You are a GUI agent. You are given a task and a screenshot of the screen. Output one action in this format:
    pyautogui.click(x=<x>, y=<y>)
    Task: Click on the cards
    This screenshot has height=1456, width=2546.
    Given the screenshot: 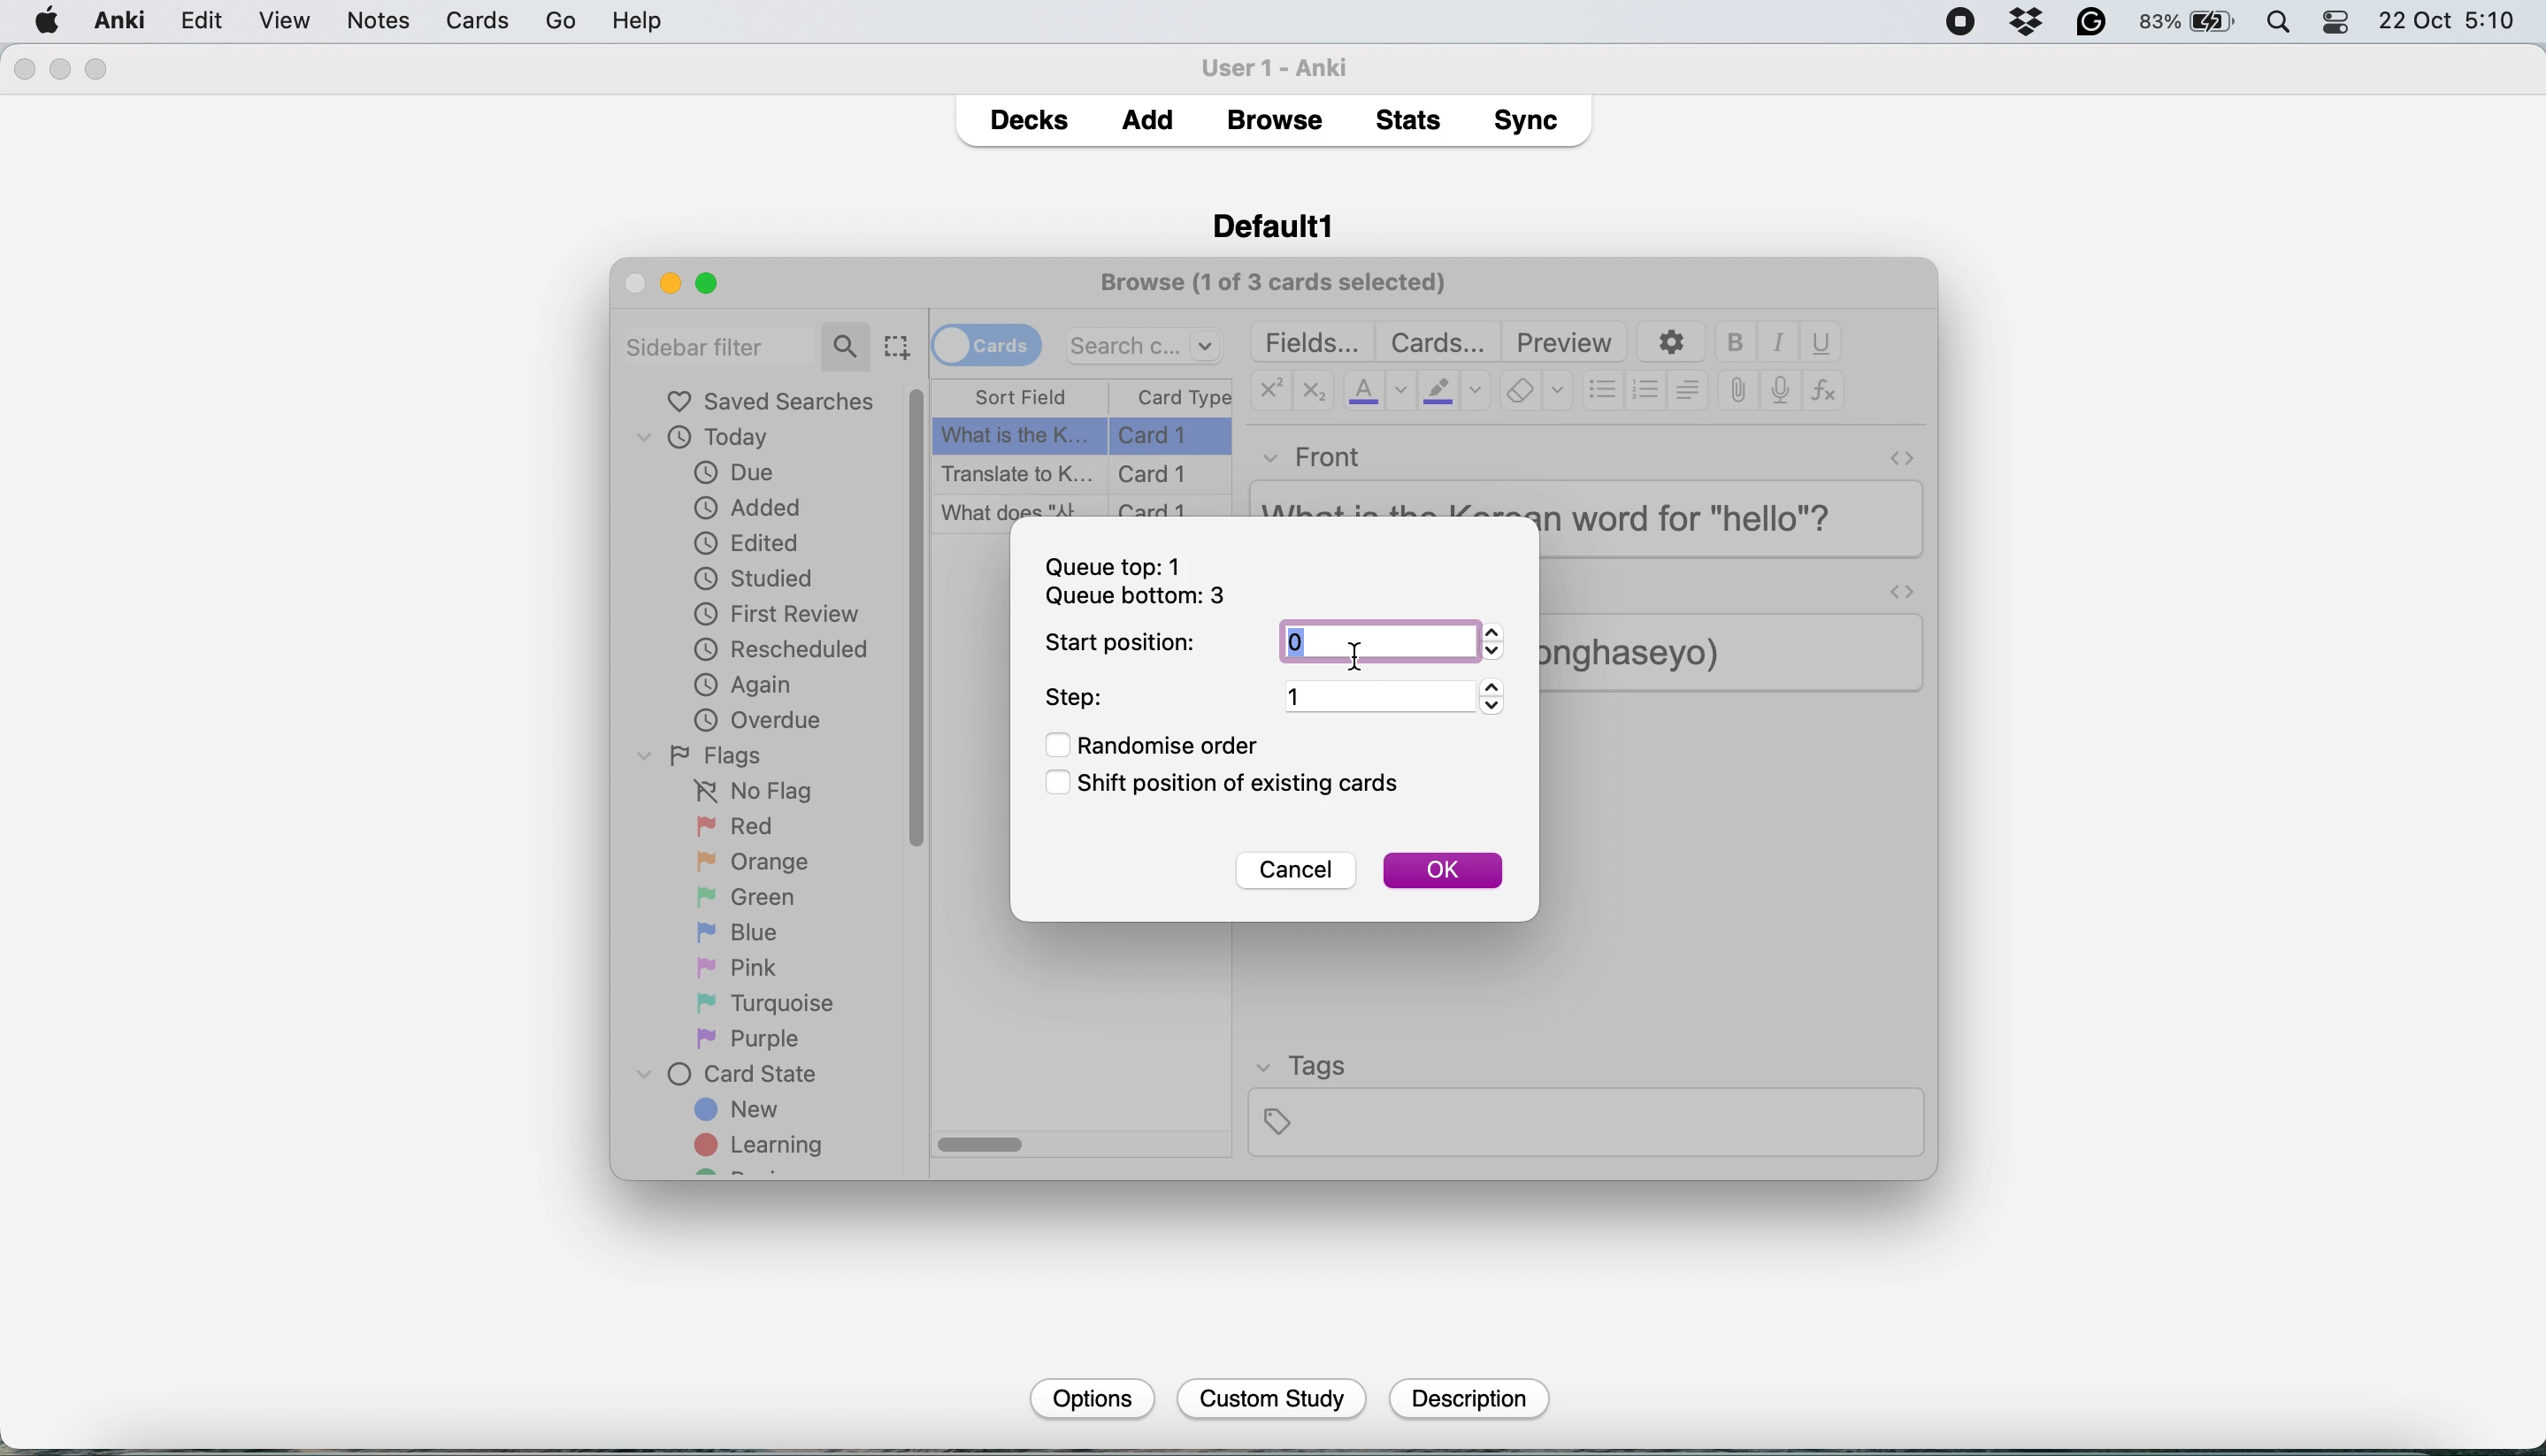 What is the action you would take?
    pyautogui.click(x=986, y=343)
    